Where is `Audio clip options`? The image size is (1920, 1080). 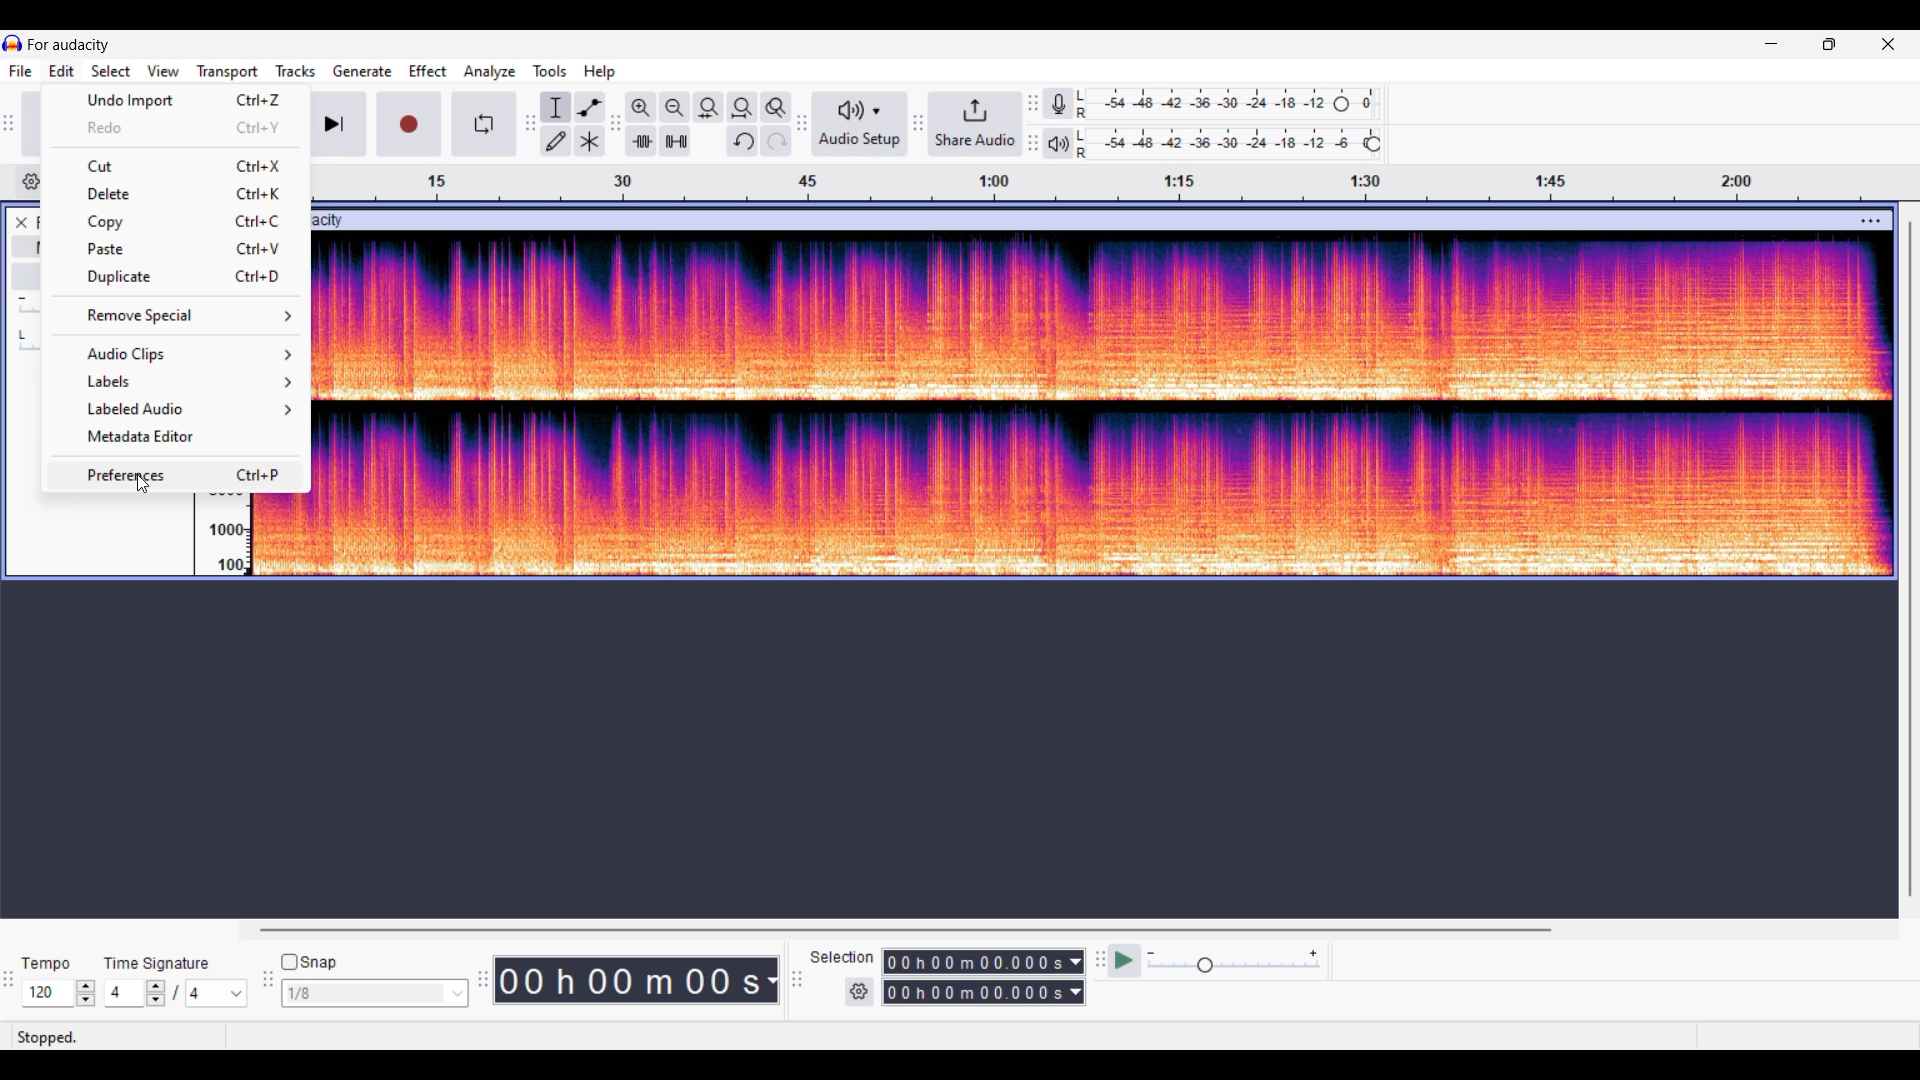 Audio clip options is located at coordinates (177, 353).